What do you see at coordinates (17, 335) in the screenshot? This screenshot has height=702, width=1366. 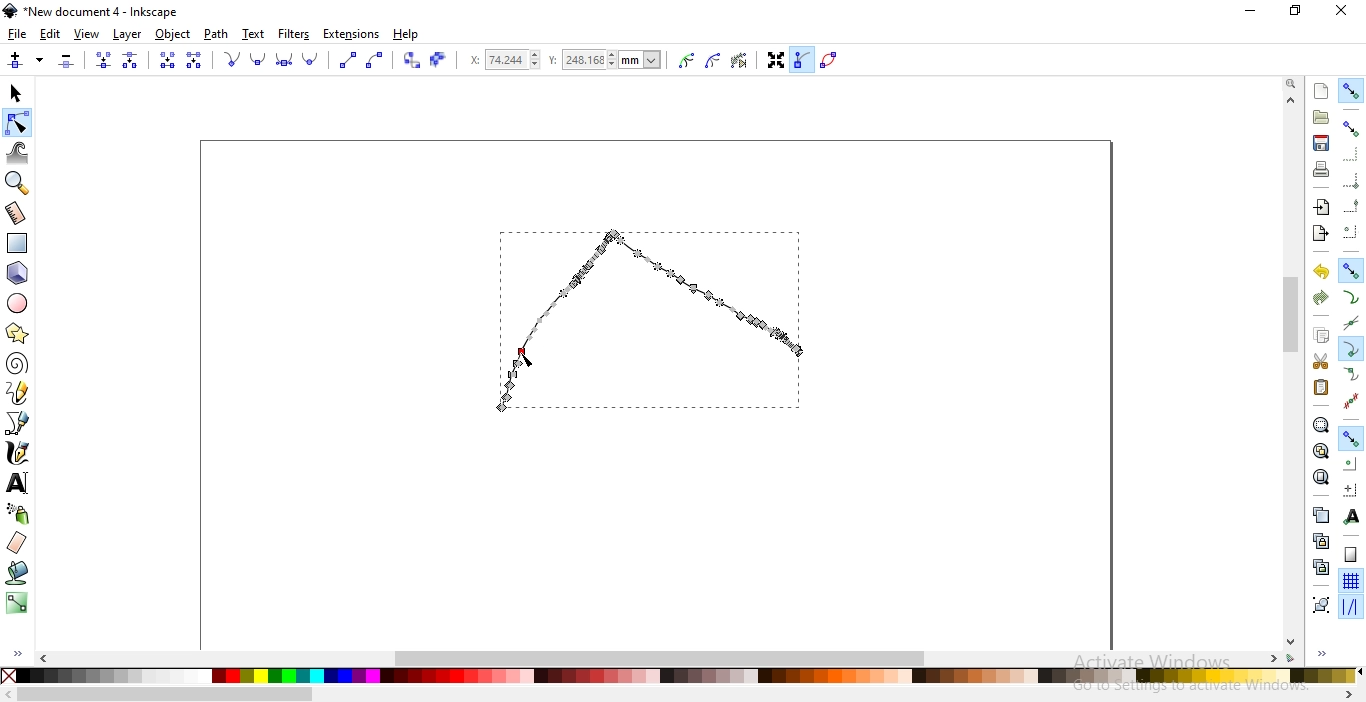 I see `create stars and polygons` at bounding box center [17, 335].